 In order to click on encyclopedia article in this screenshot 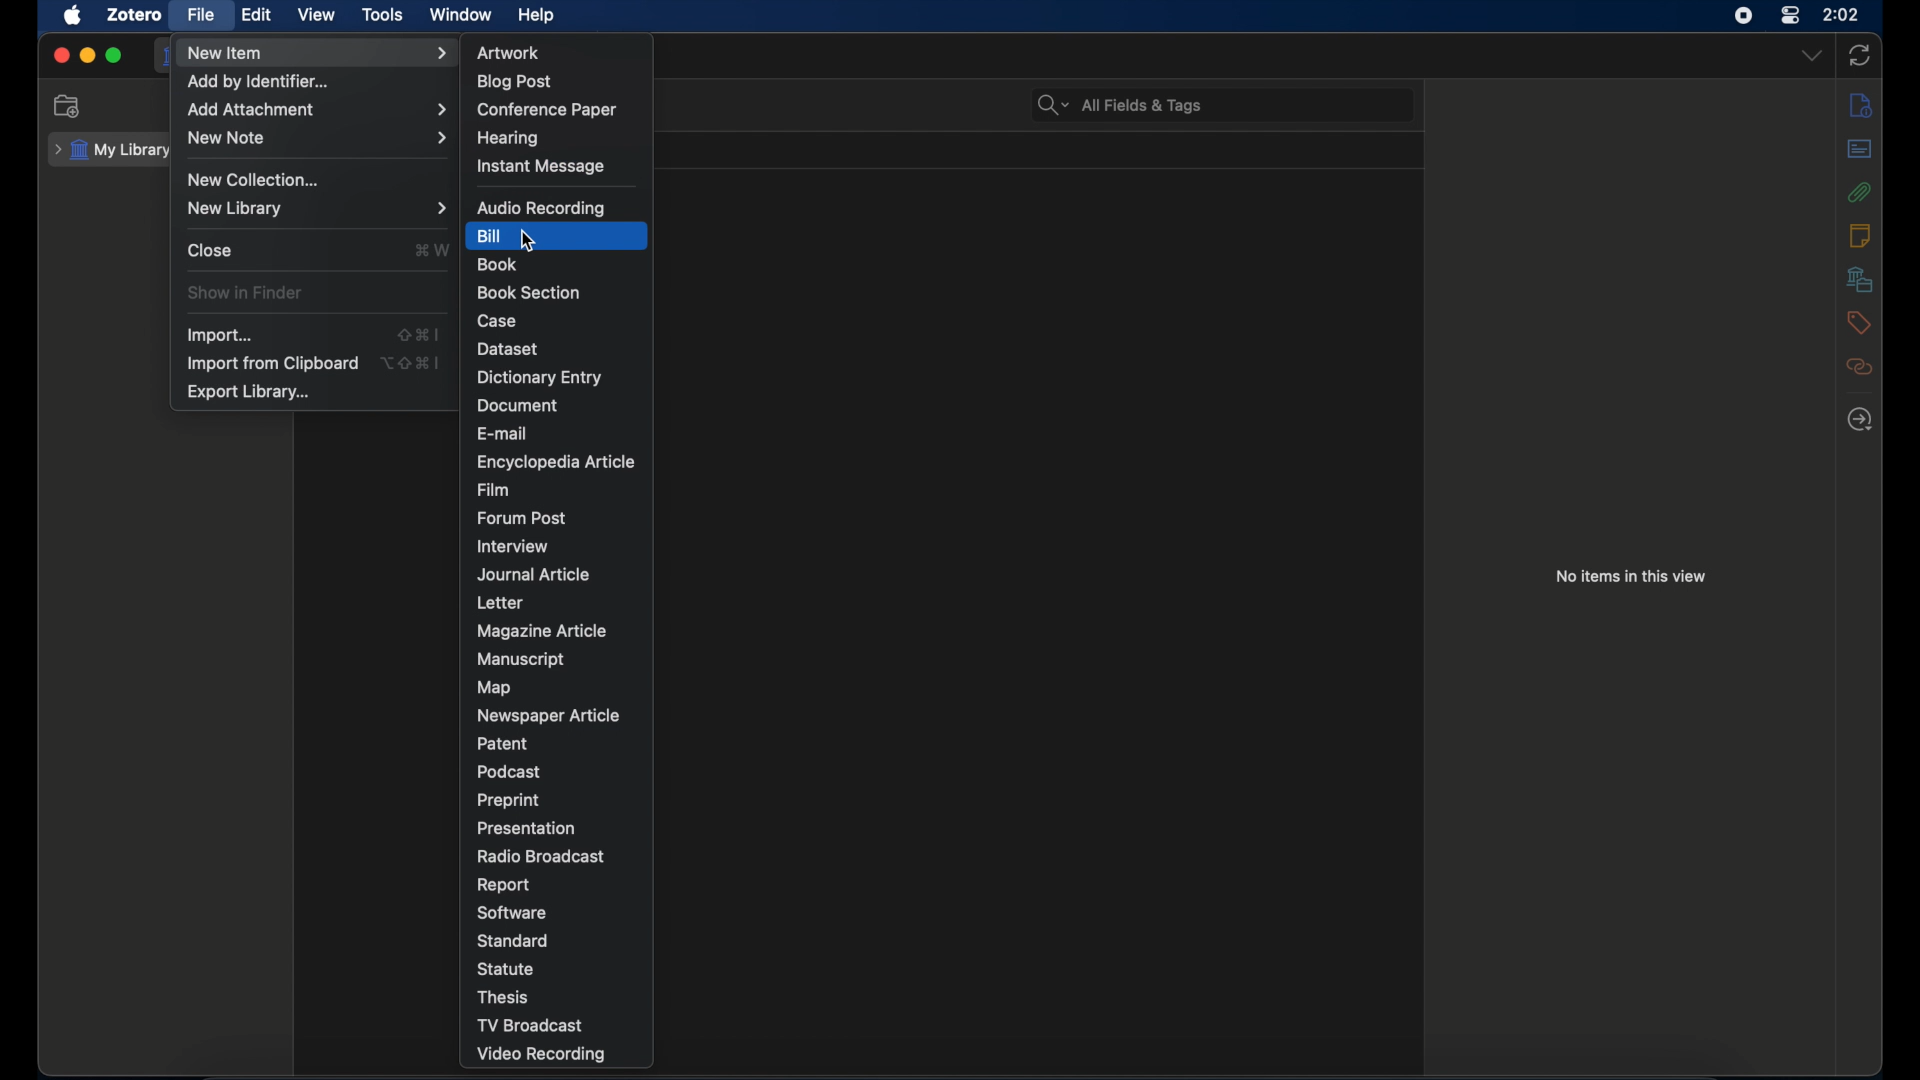, I will do `click(557, 462)`.